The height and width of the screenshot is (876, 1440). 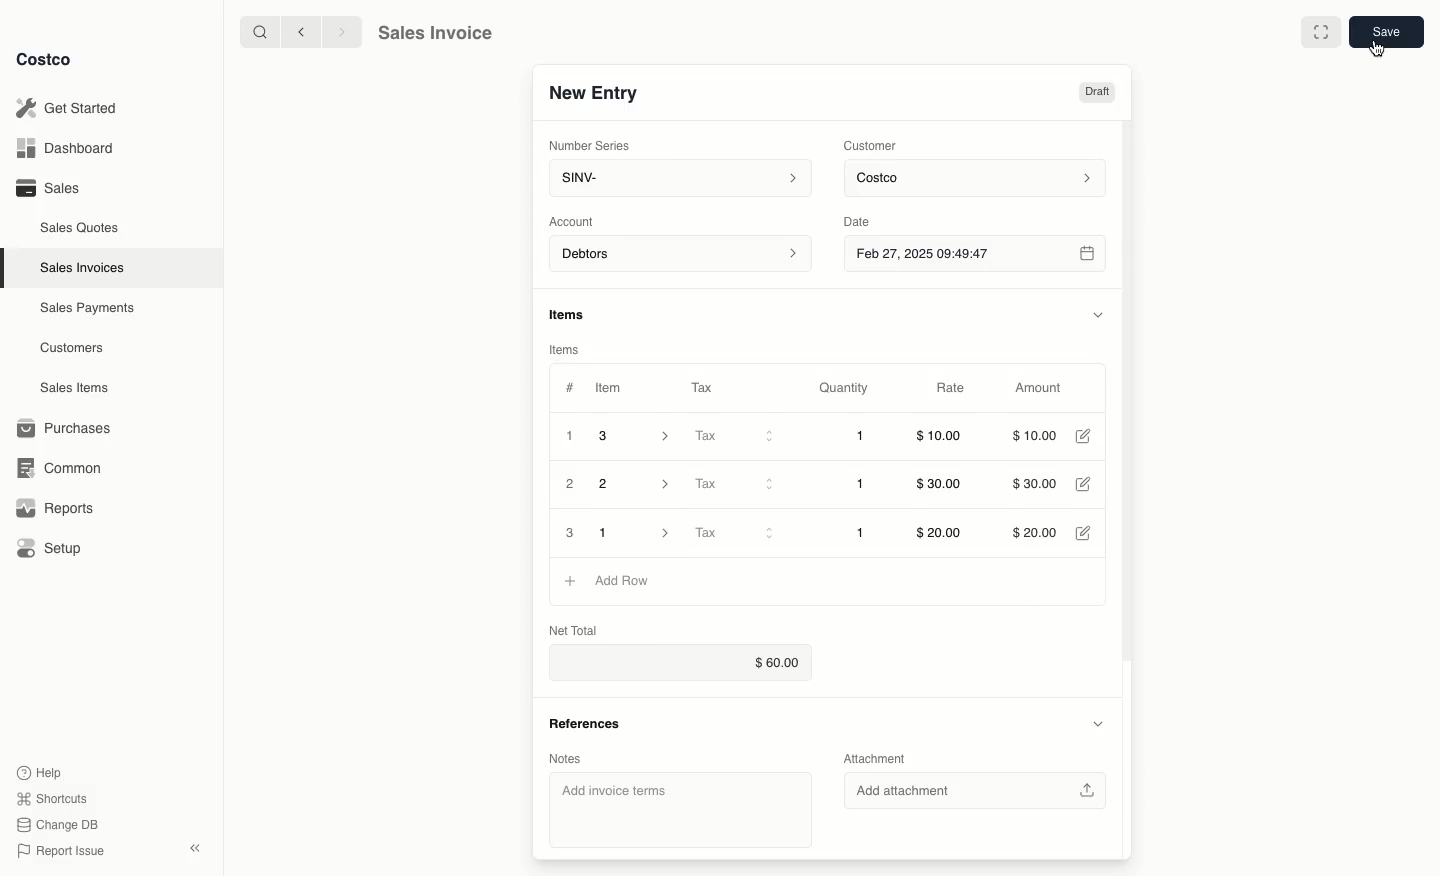 What do you see at coordinates (570, 436) in the screenshot?
I see `1` at bounding box center [570, 436].